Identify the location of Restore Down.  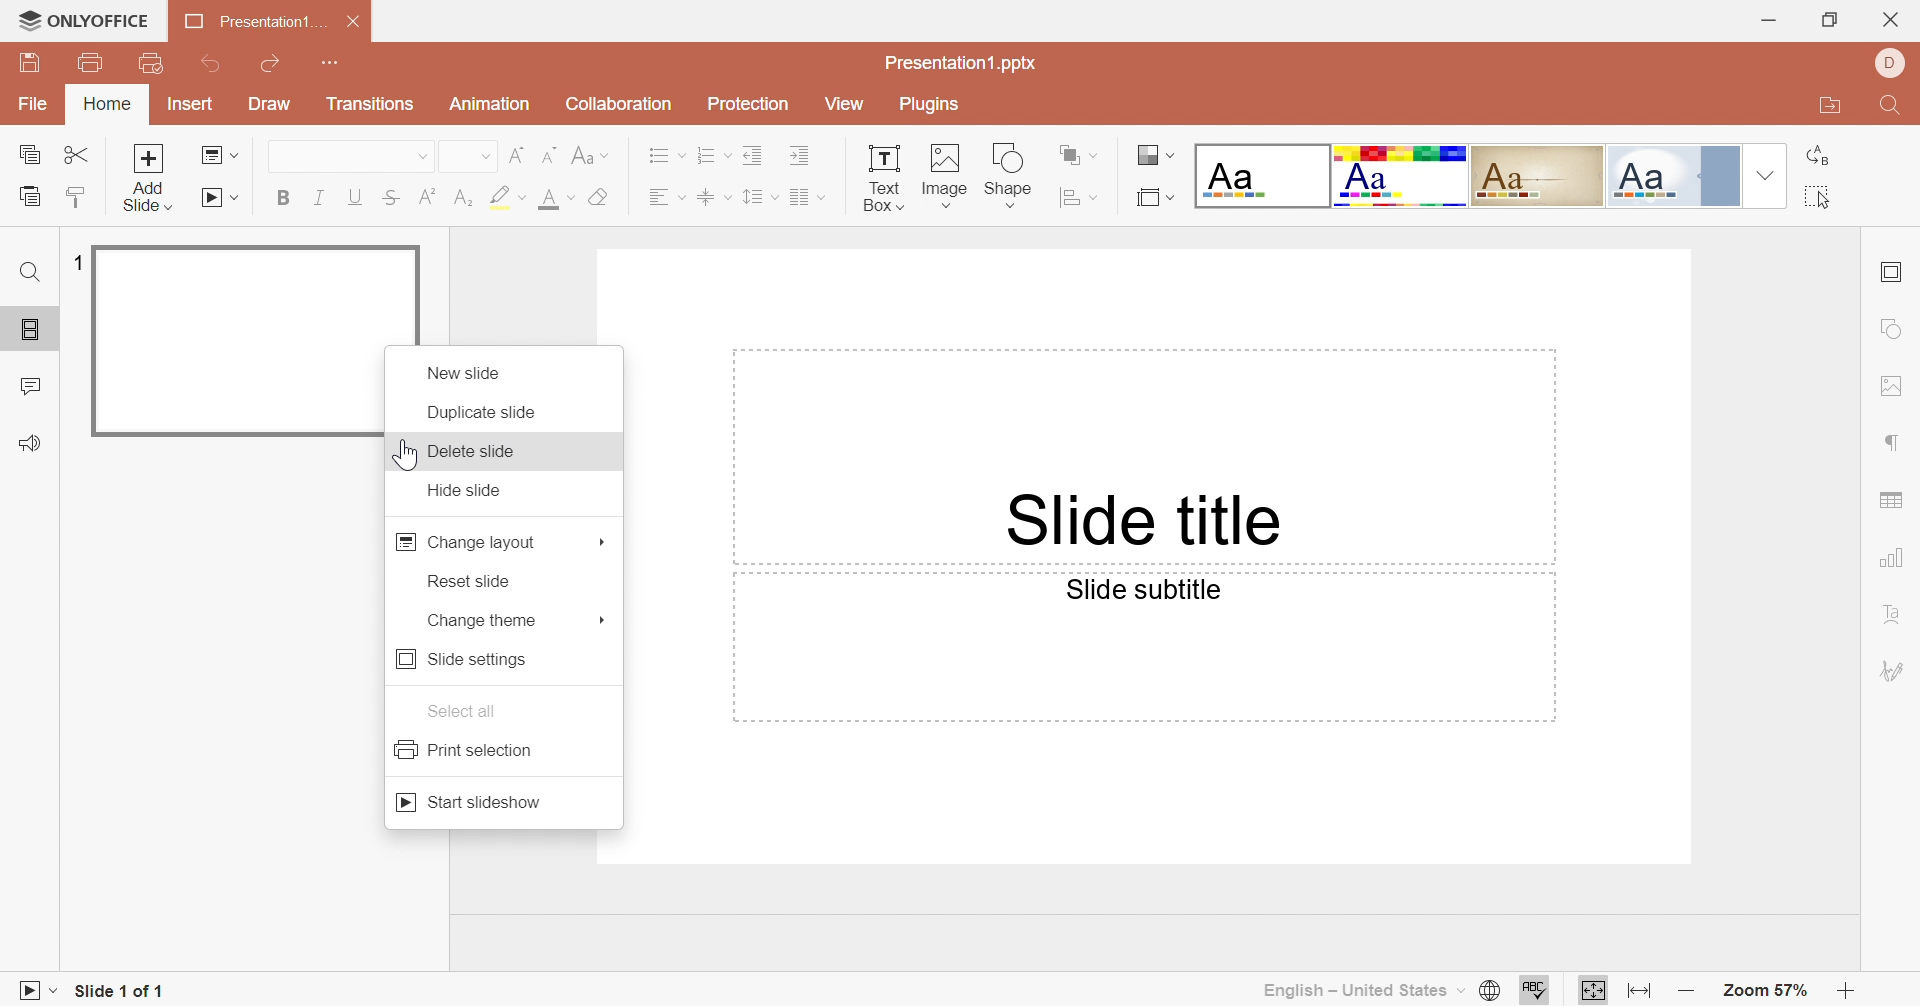
(1834, 19).